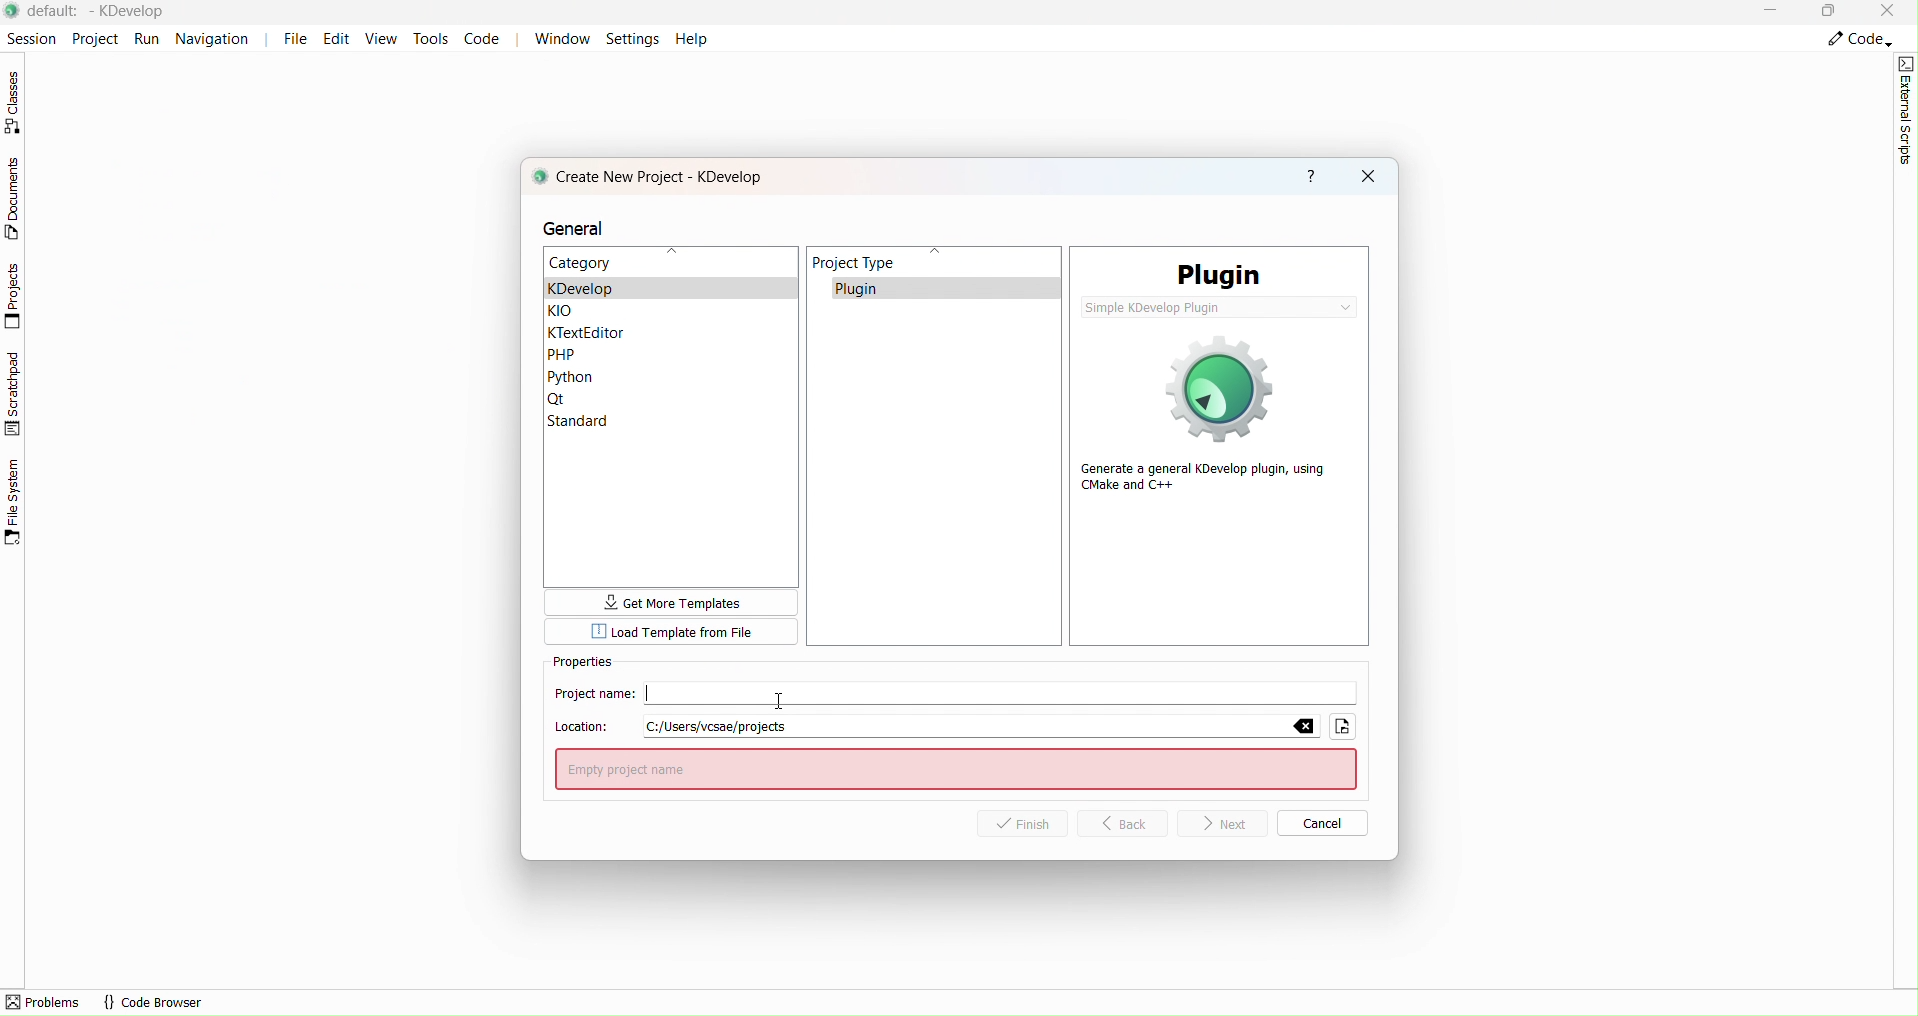  What do you see at coordinates (1906, 110) in the screenshot?
I see `External script` at bounding box center [1906, 110].